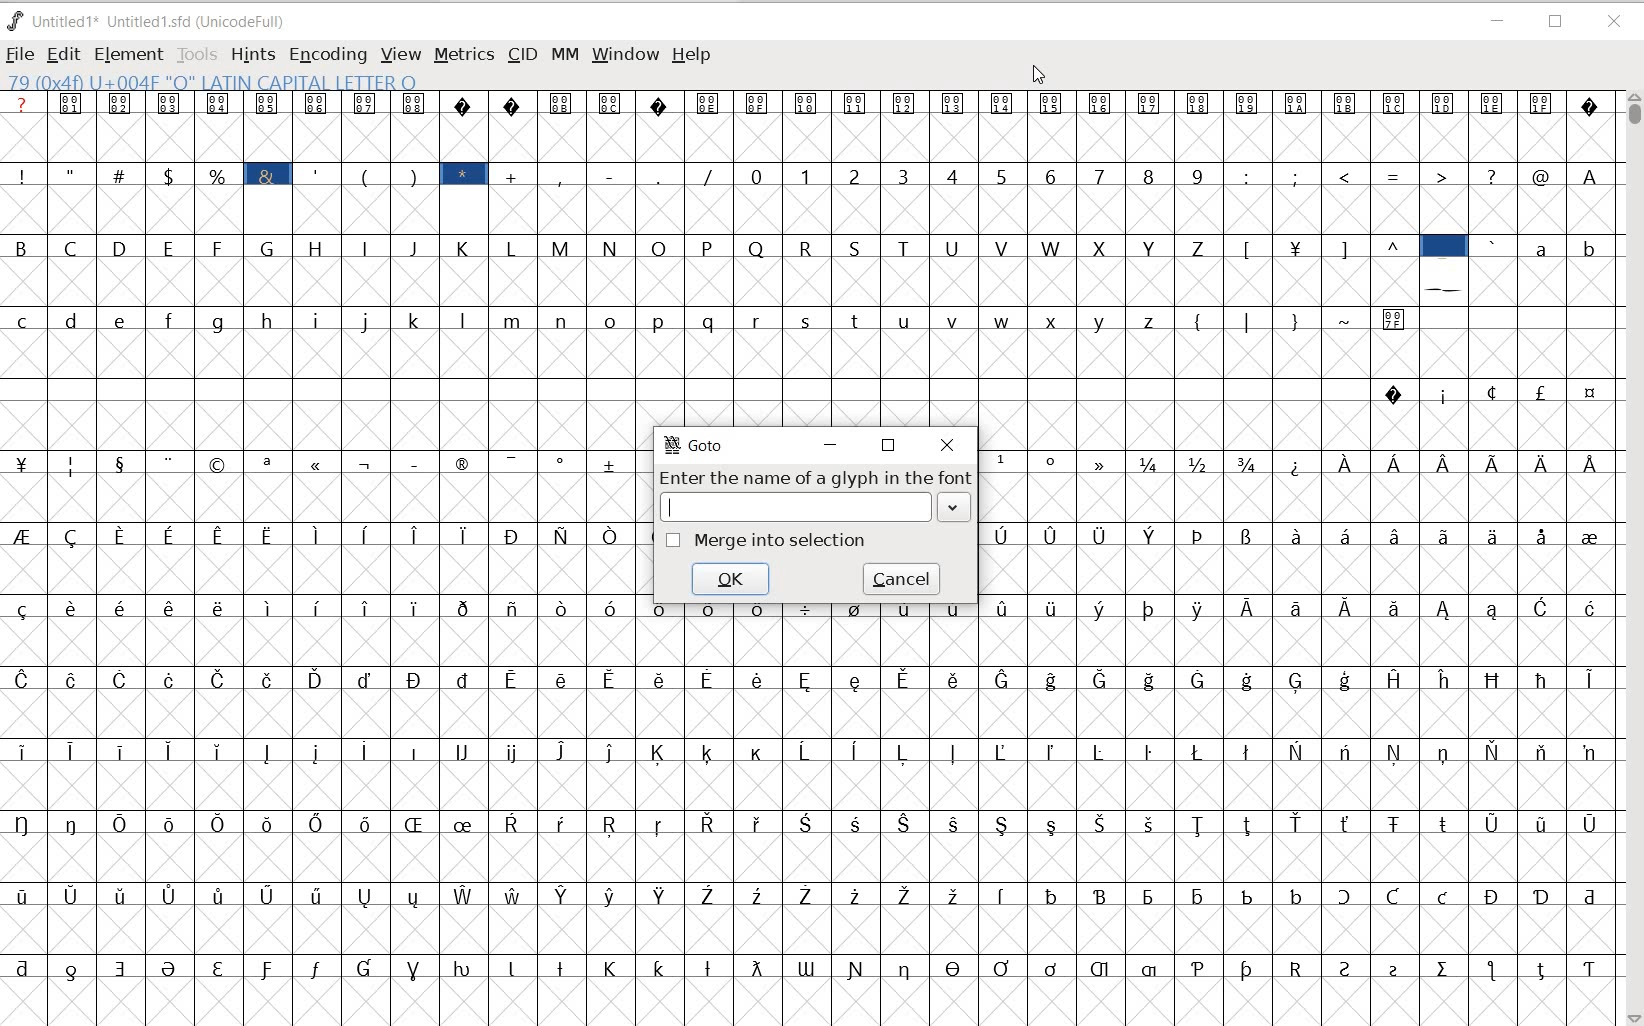 Image resolution: width=1644 pixels, height=1026 pixels. What do you see at coordinates (1614, 22) in the screenshot?
I see `CLOSE` at bounding box center [1614, 22].